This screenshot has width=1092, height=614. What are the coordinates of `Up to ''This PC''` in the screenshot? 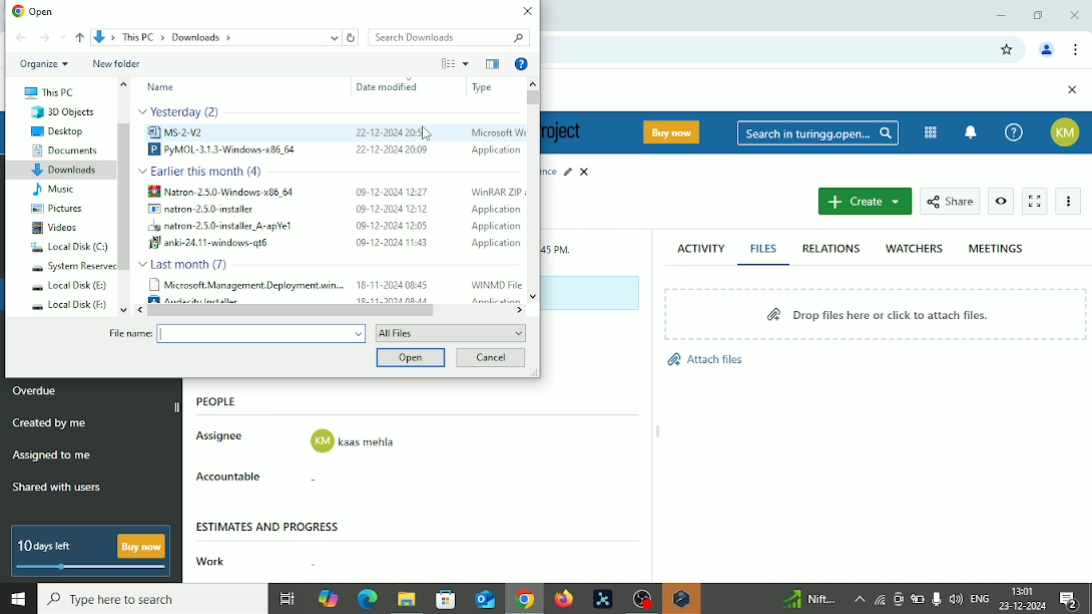 It's located at (80, 37).